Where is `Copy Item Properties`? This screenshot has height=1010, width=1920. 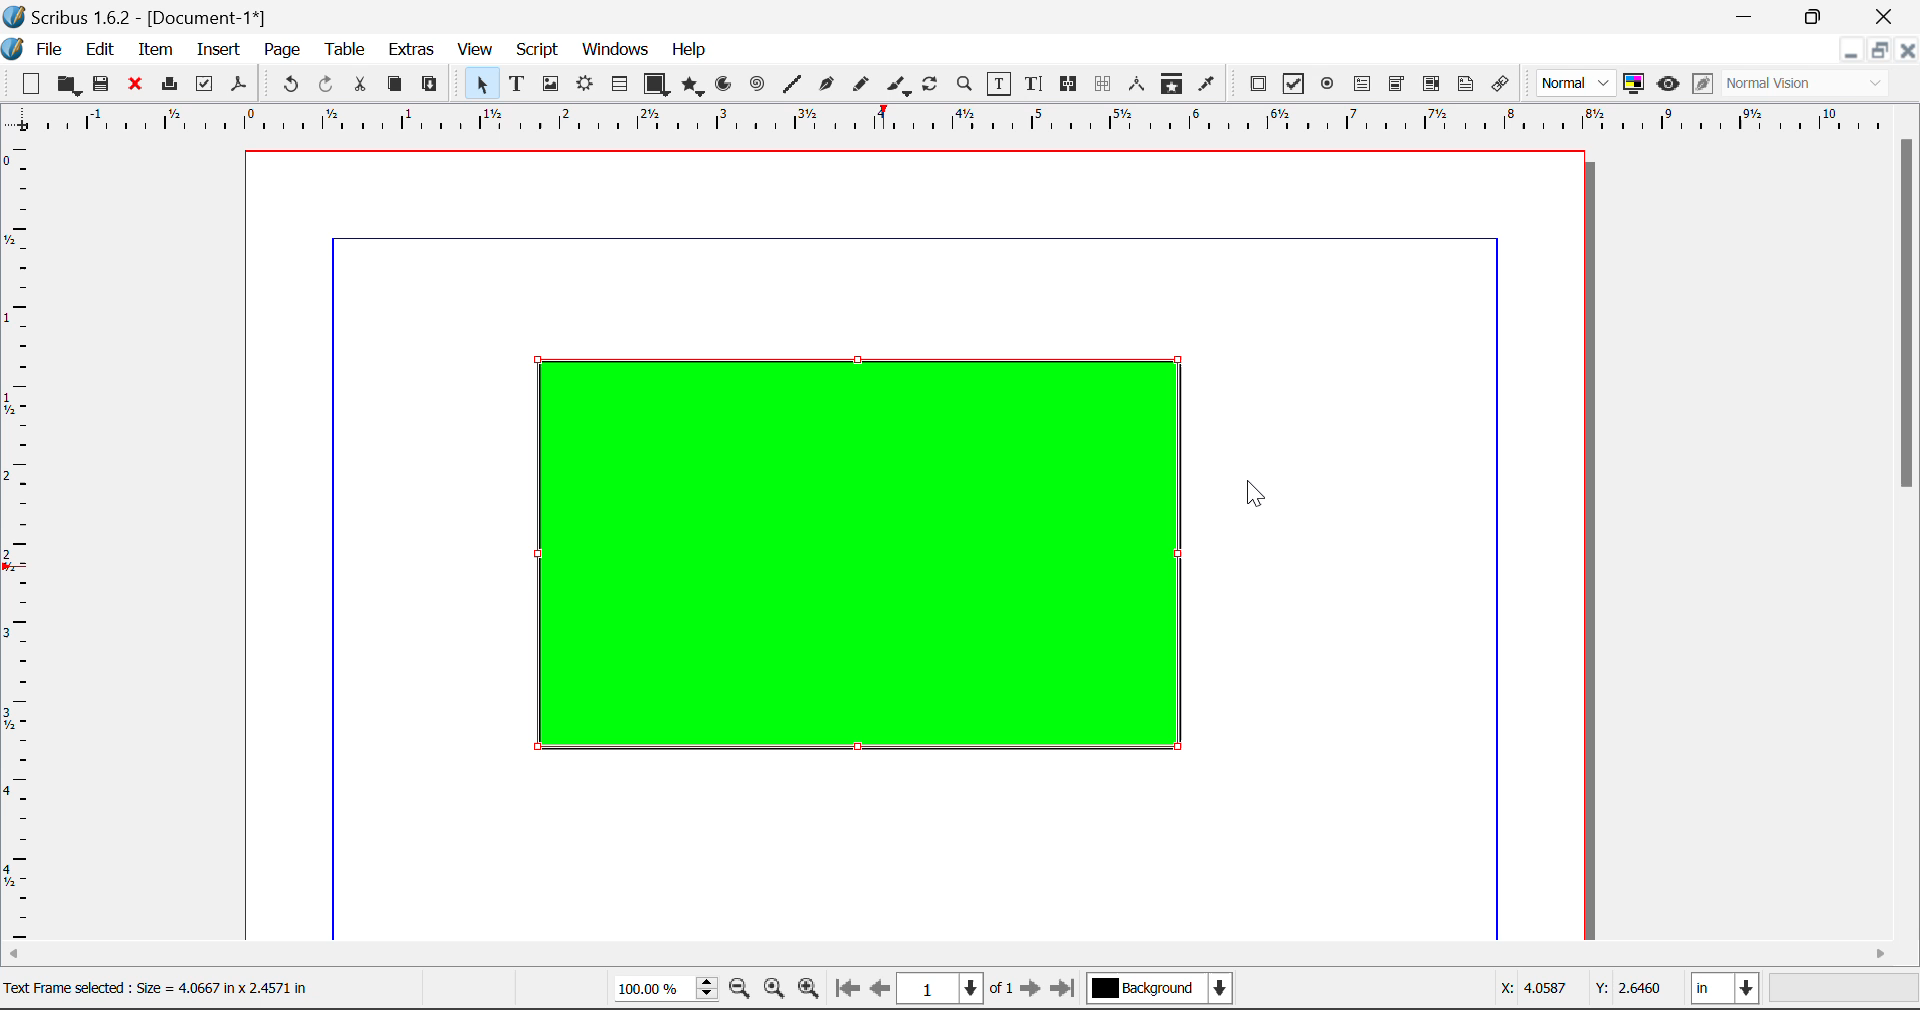
Copy Item Properties is located at coordinates (1171, 84).